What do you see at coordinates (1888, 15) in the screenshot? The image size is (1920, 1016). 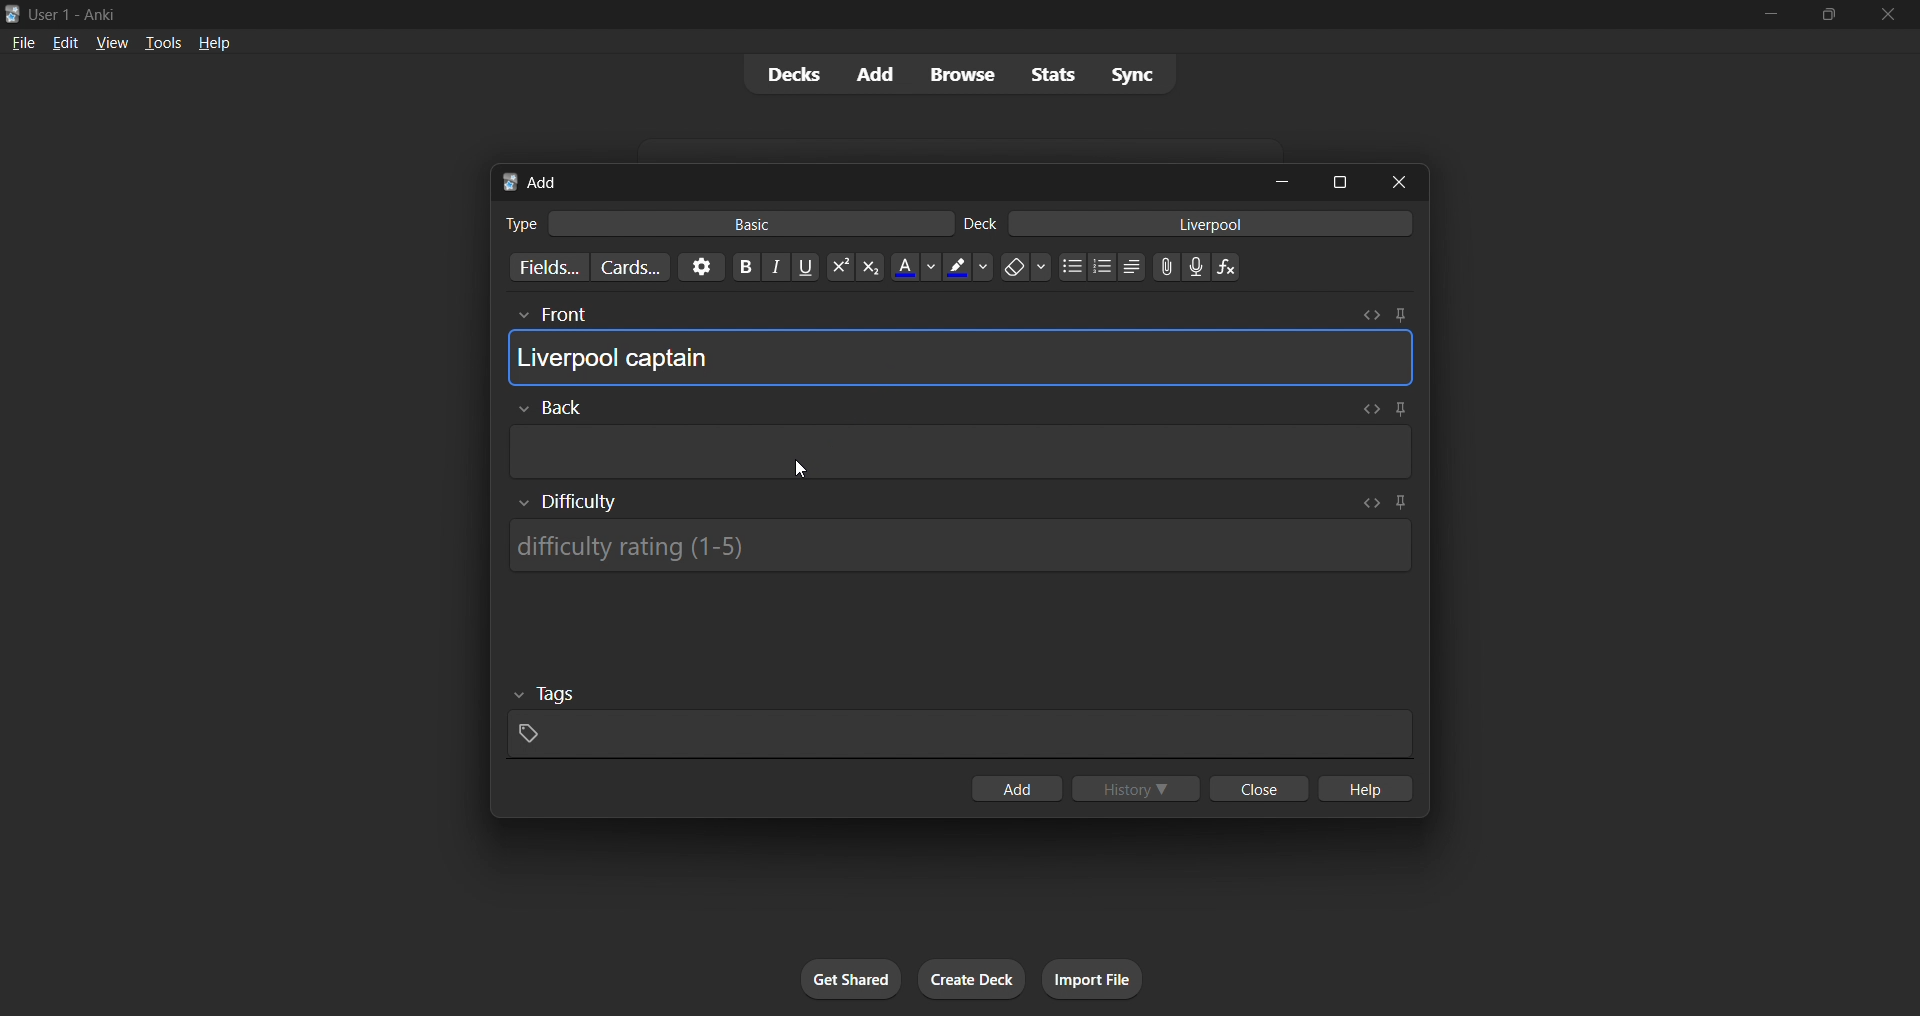 I see `close` at bounding box center [1888, 15].